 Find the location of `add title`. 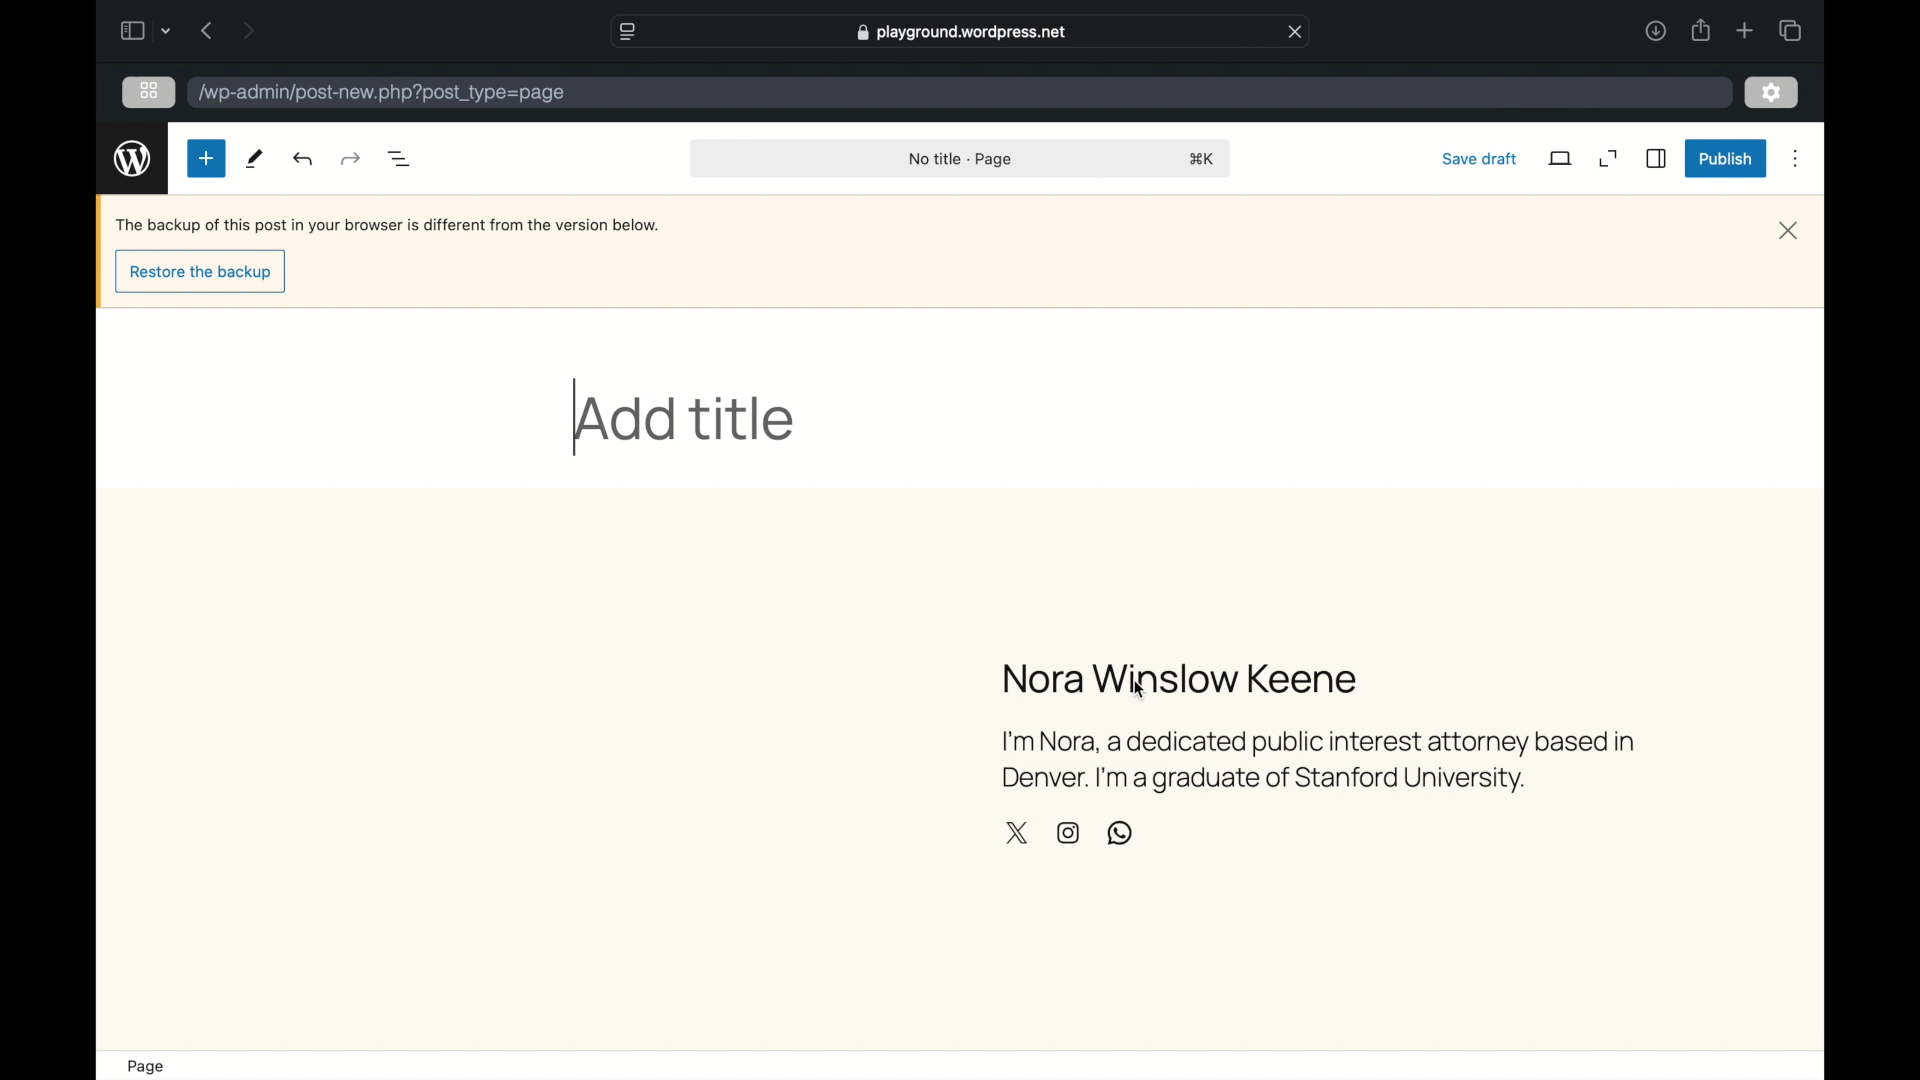

add title is located at coordinates (686, 420).